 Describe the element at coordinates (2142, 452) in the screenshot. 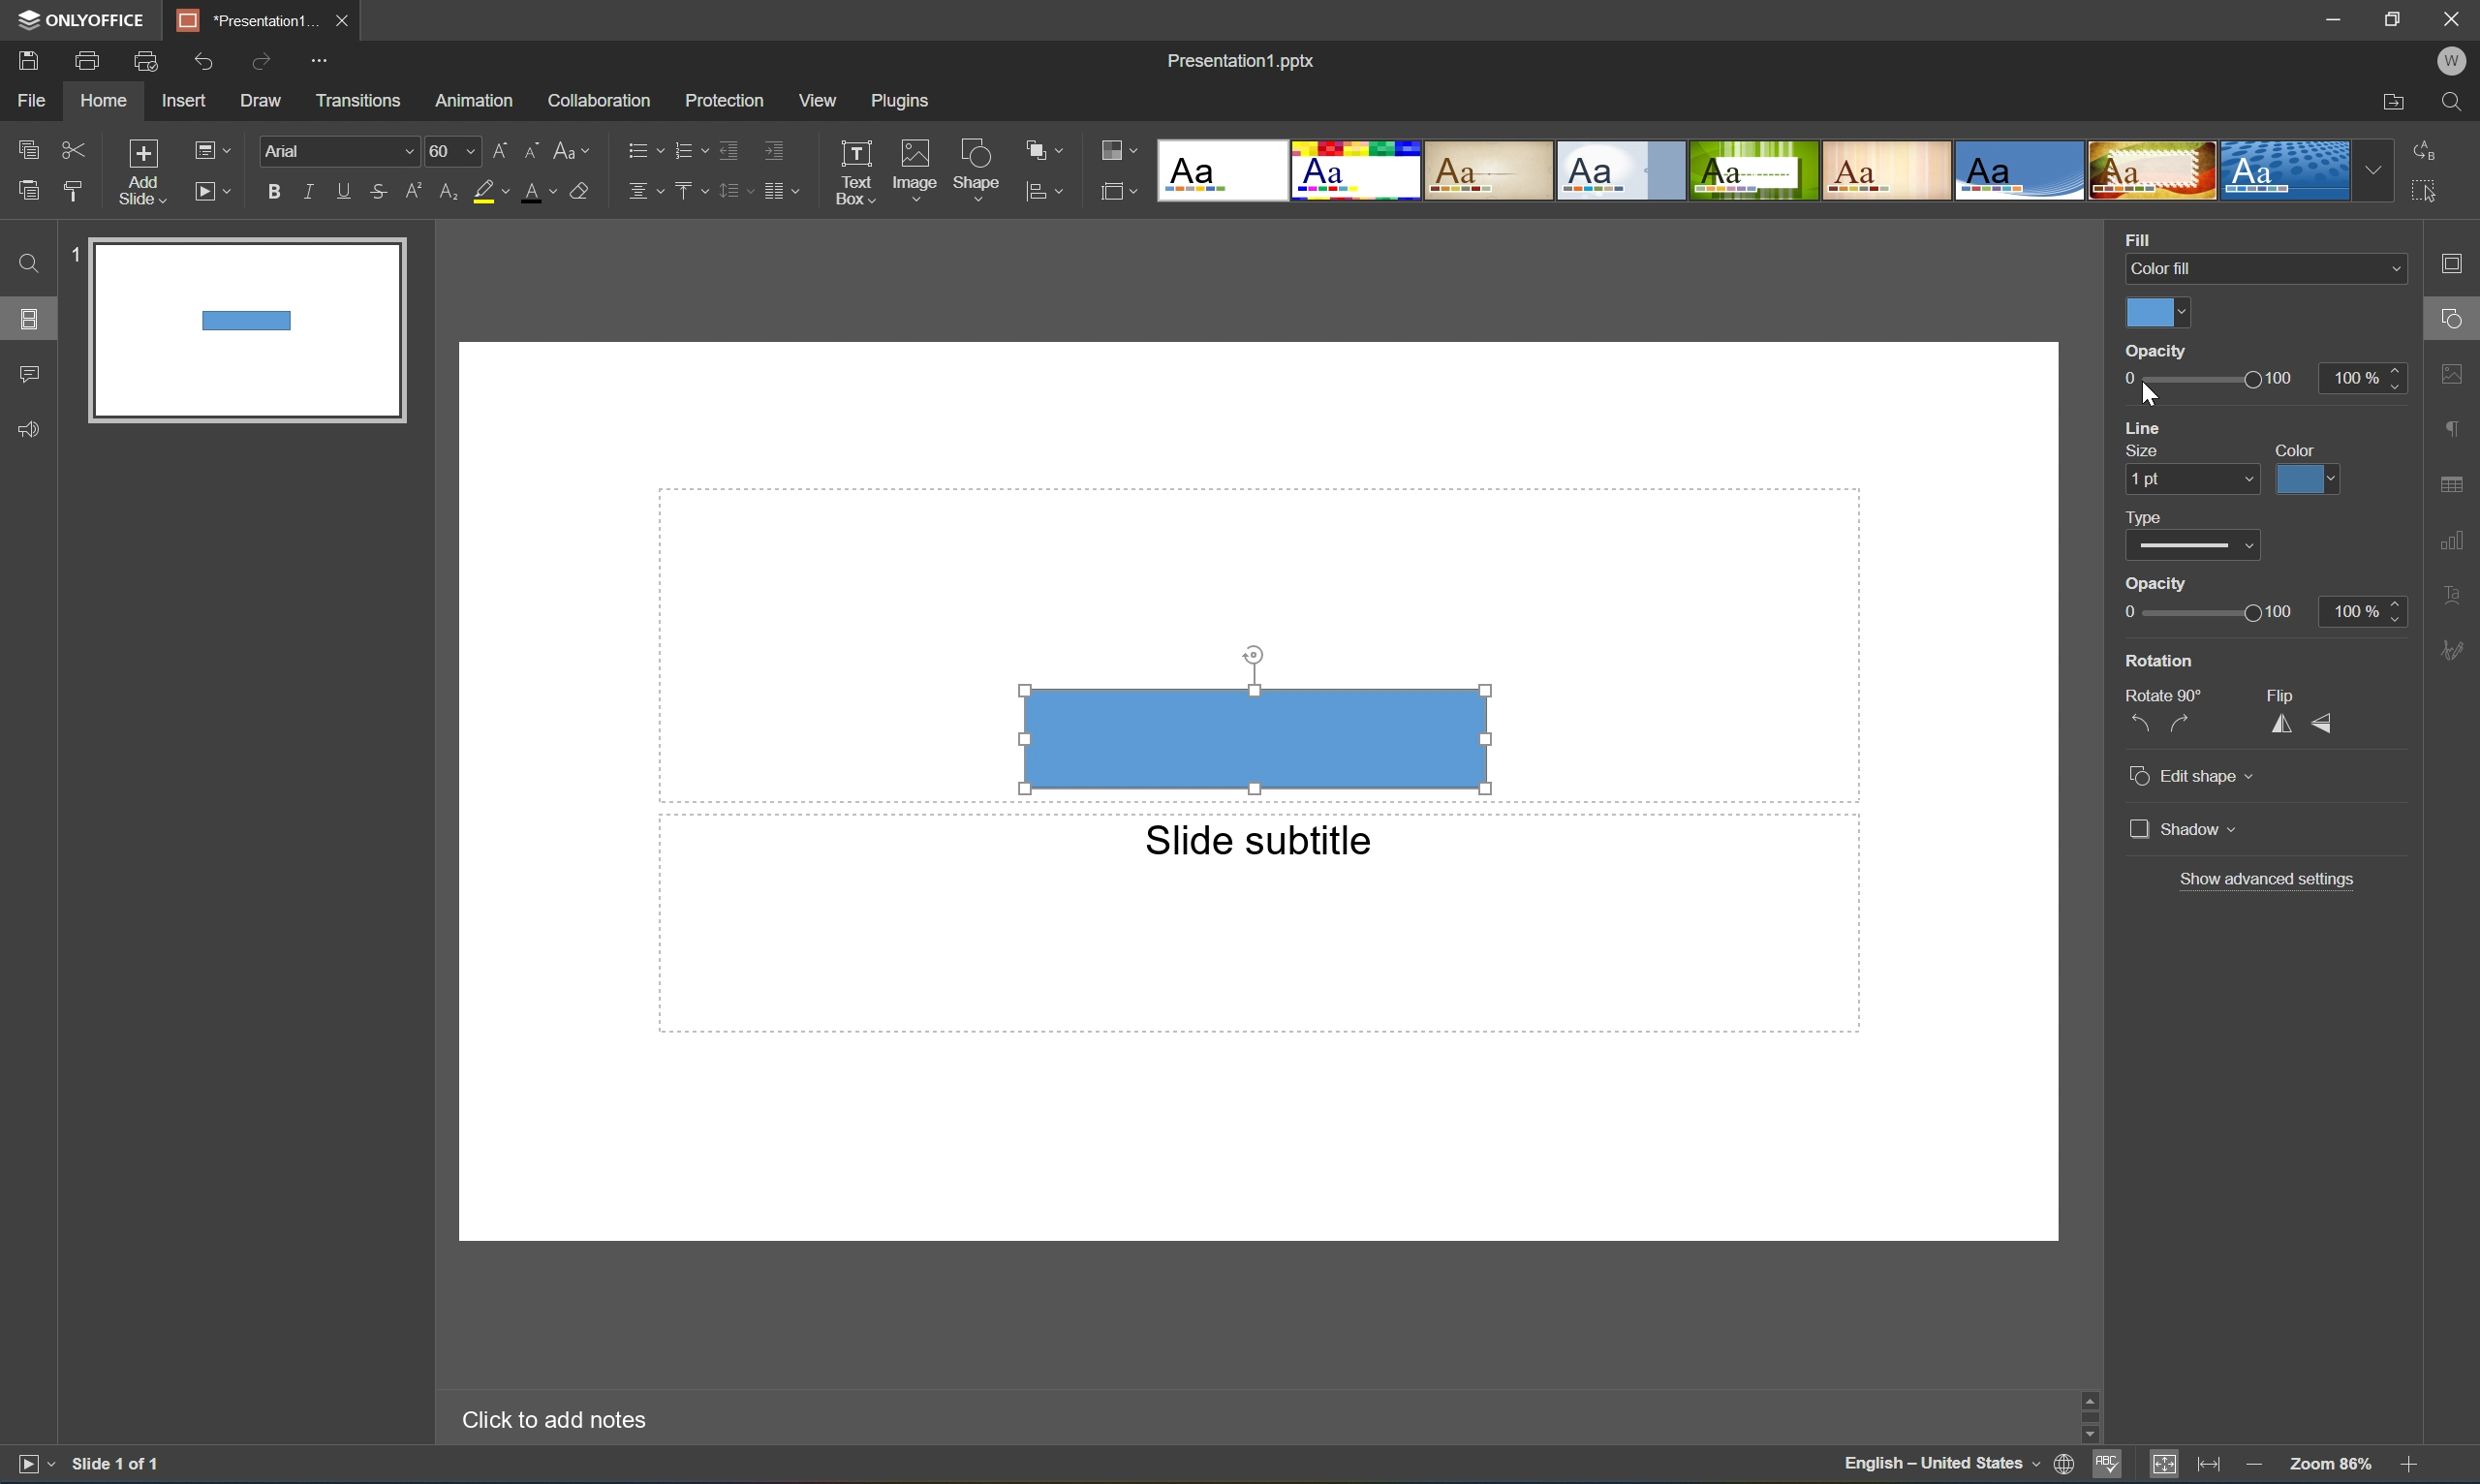

I see `Size` at that location.